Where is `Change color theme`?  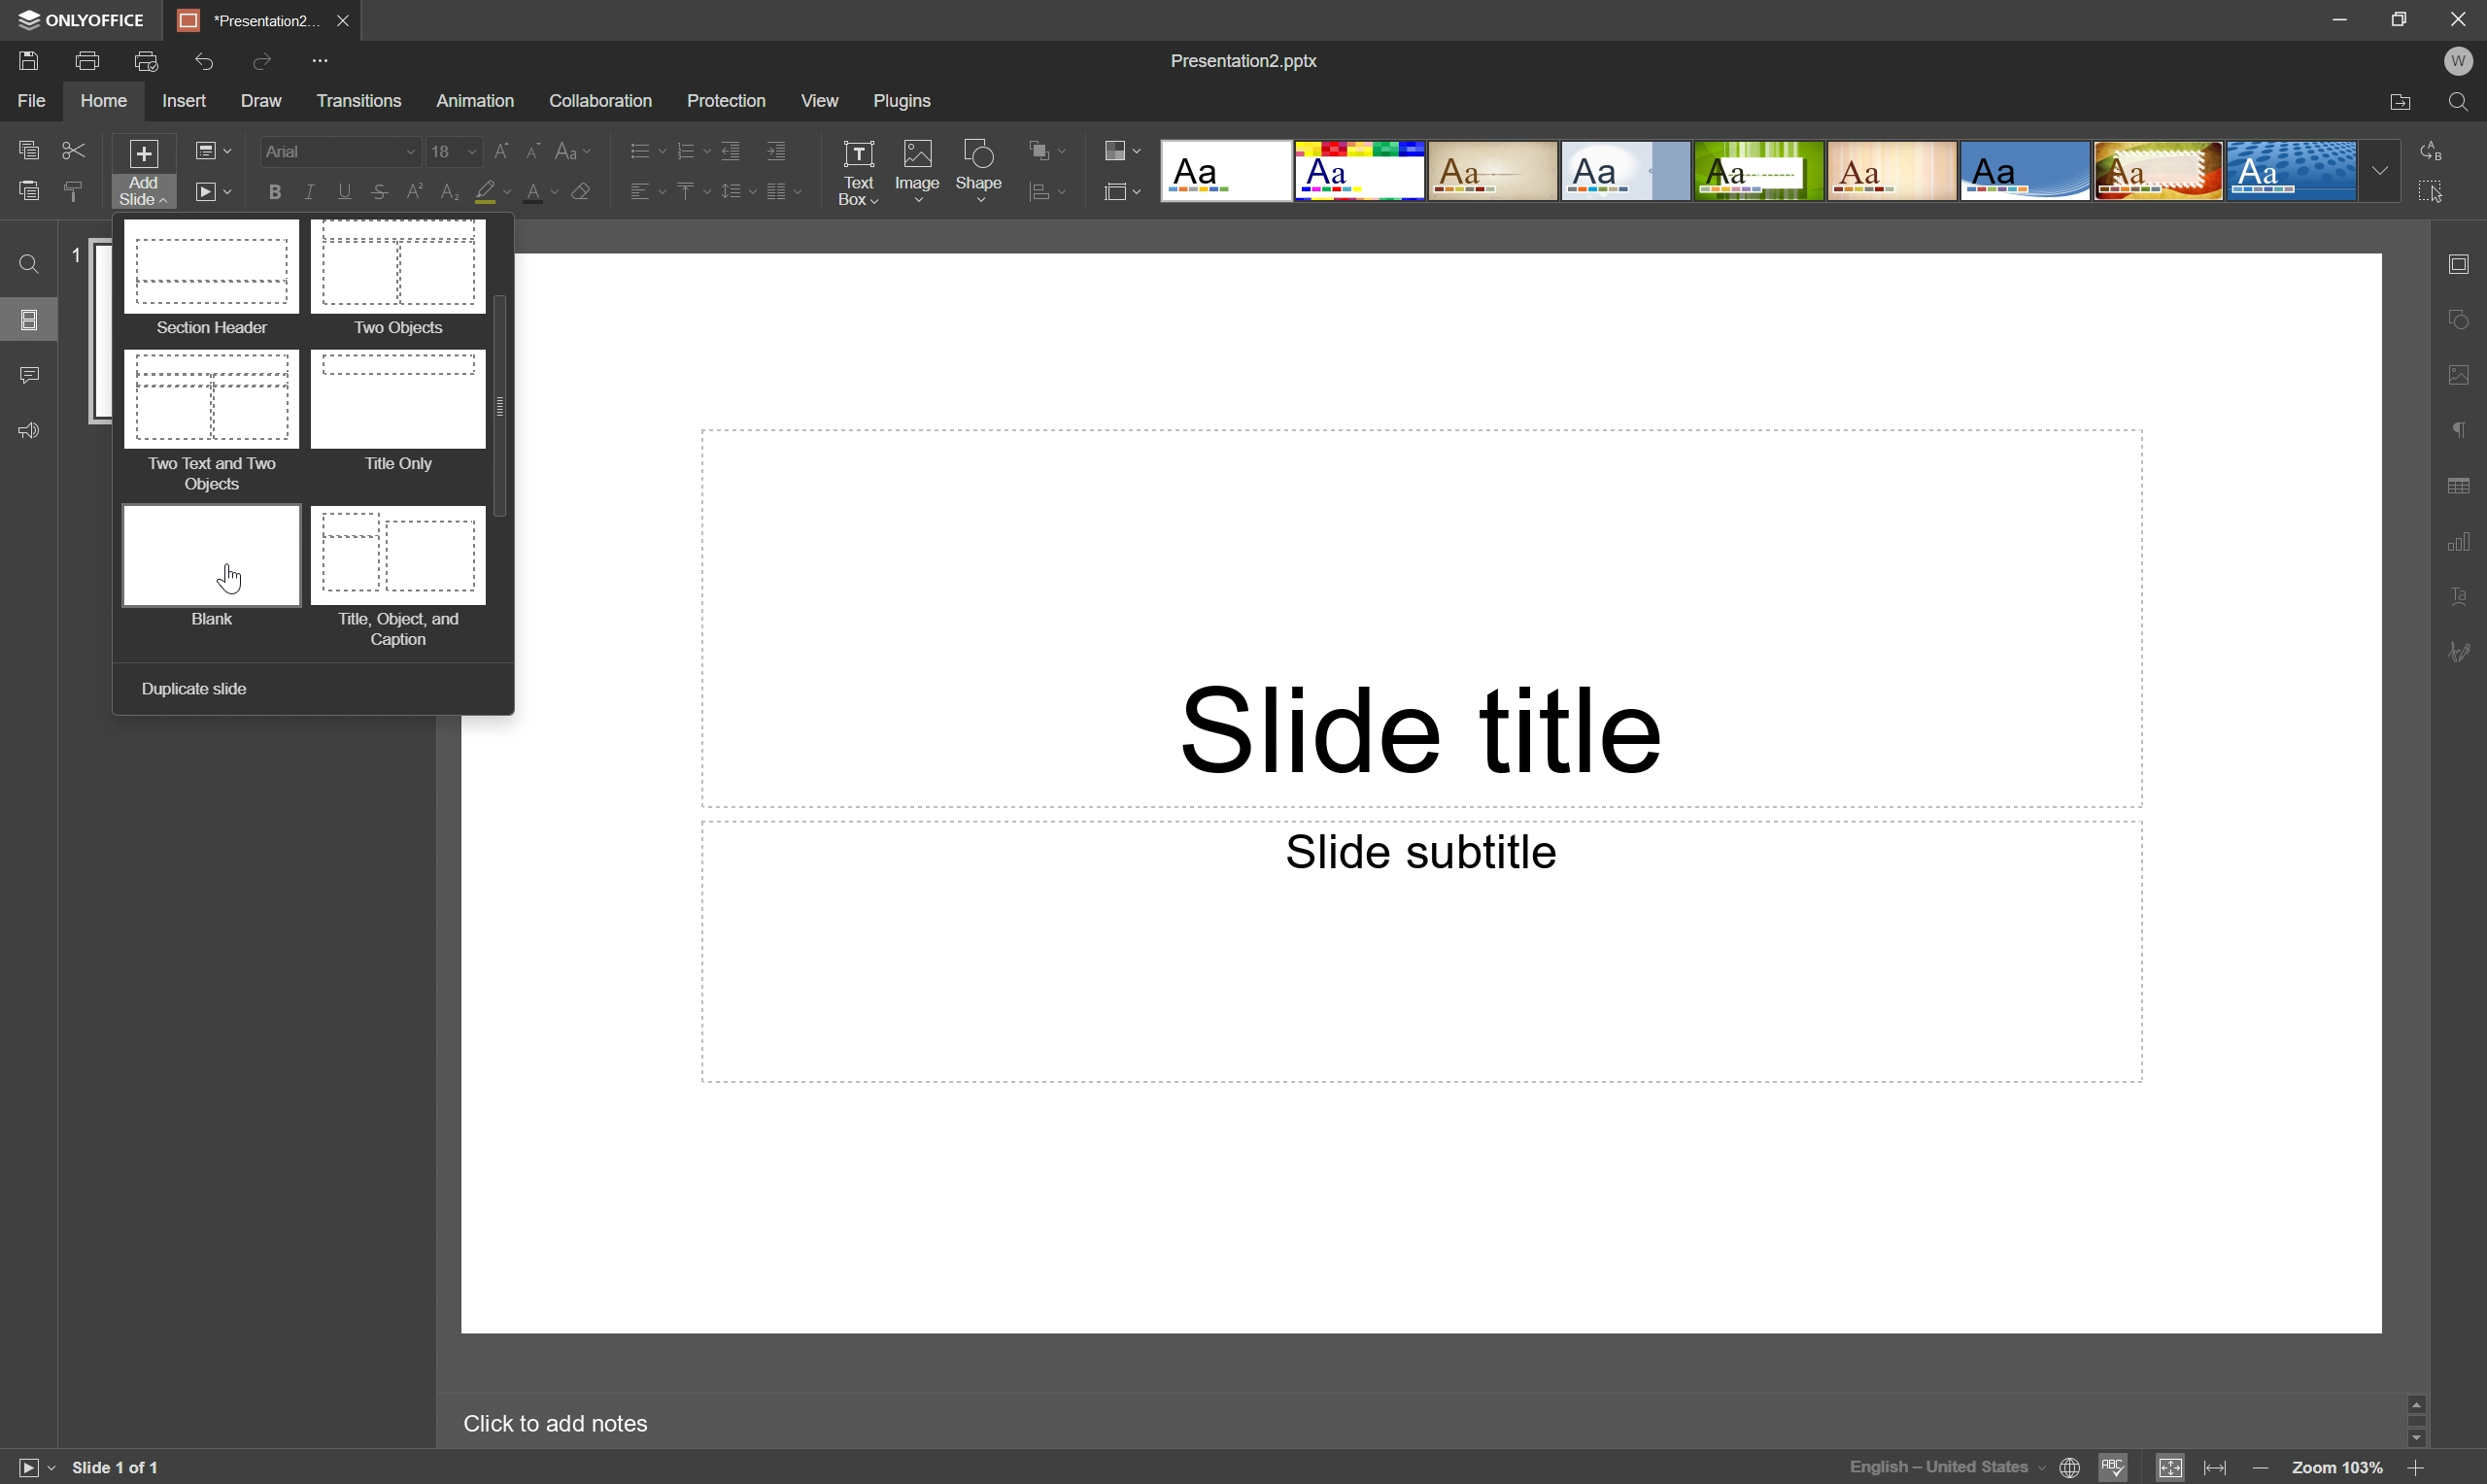 Change color theme is located at coordinates (1122, 147).